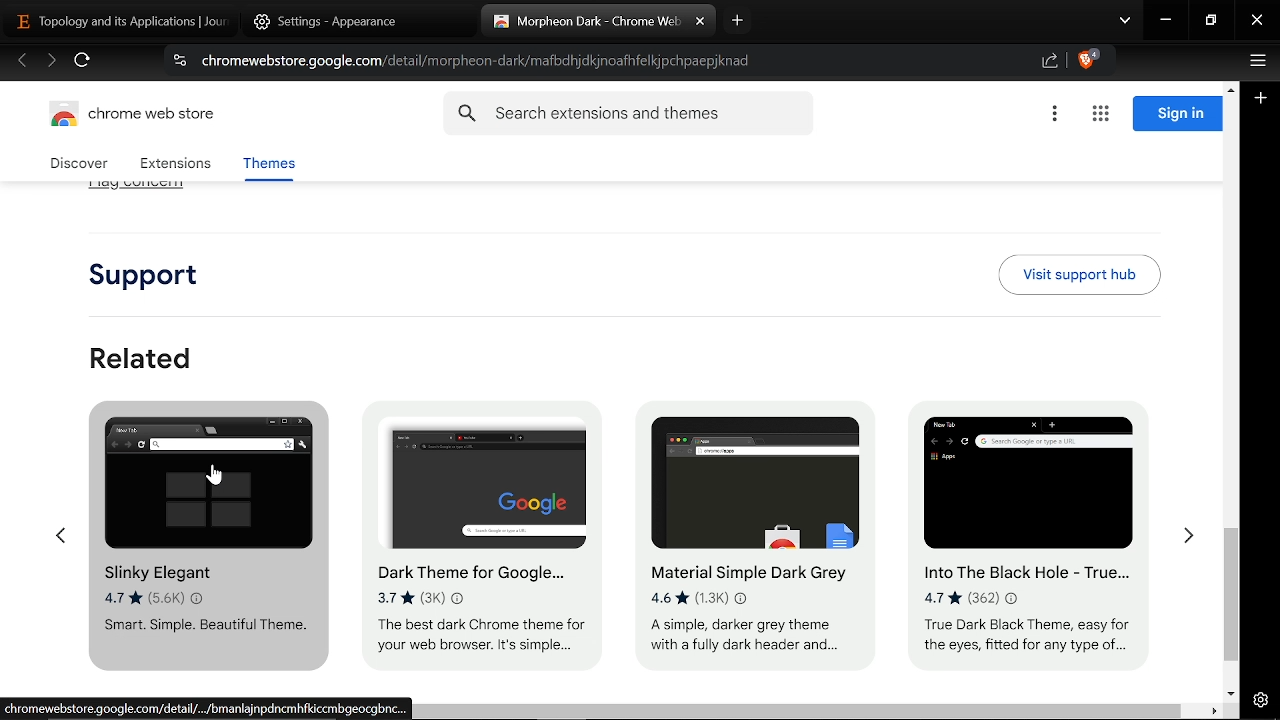  I want to click on Visit support hub, so click(1079, 265).